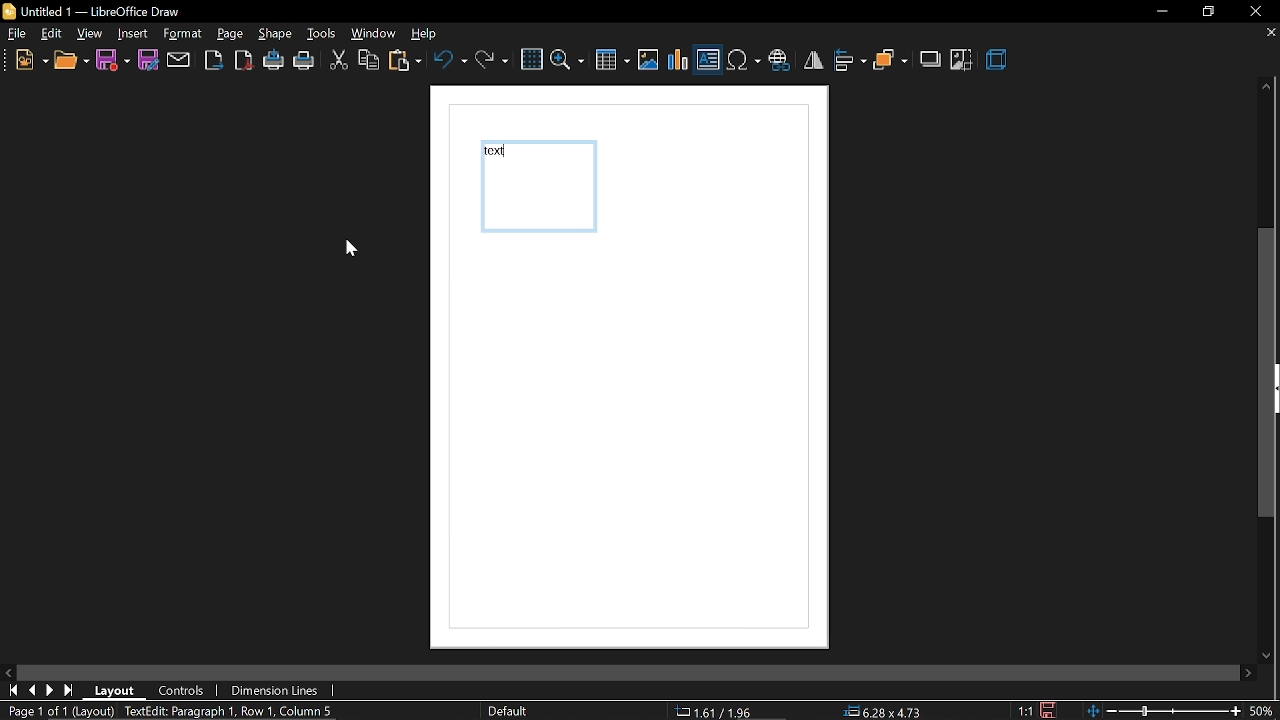 This screenshot has height=720, width=1280. I want to click on flip, so click(813, 60).